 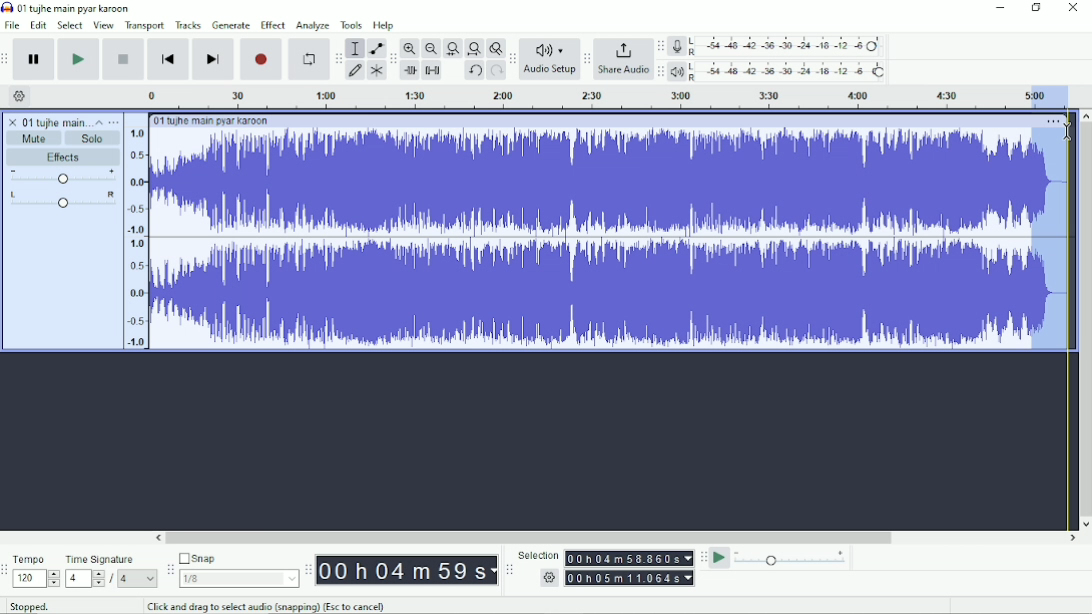 What do you see at coordinates (5, 571) in the screenshot?
I see `Audacity time signature toolbar` at bounding box center [5, 571].